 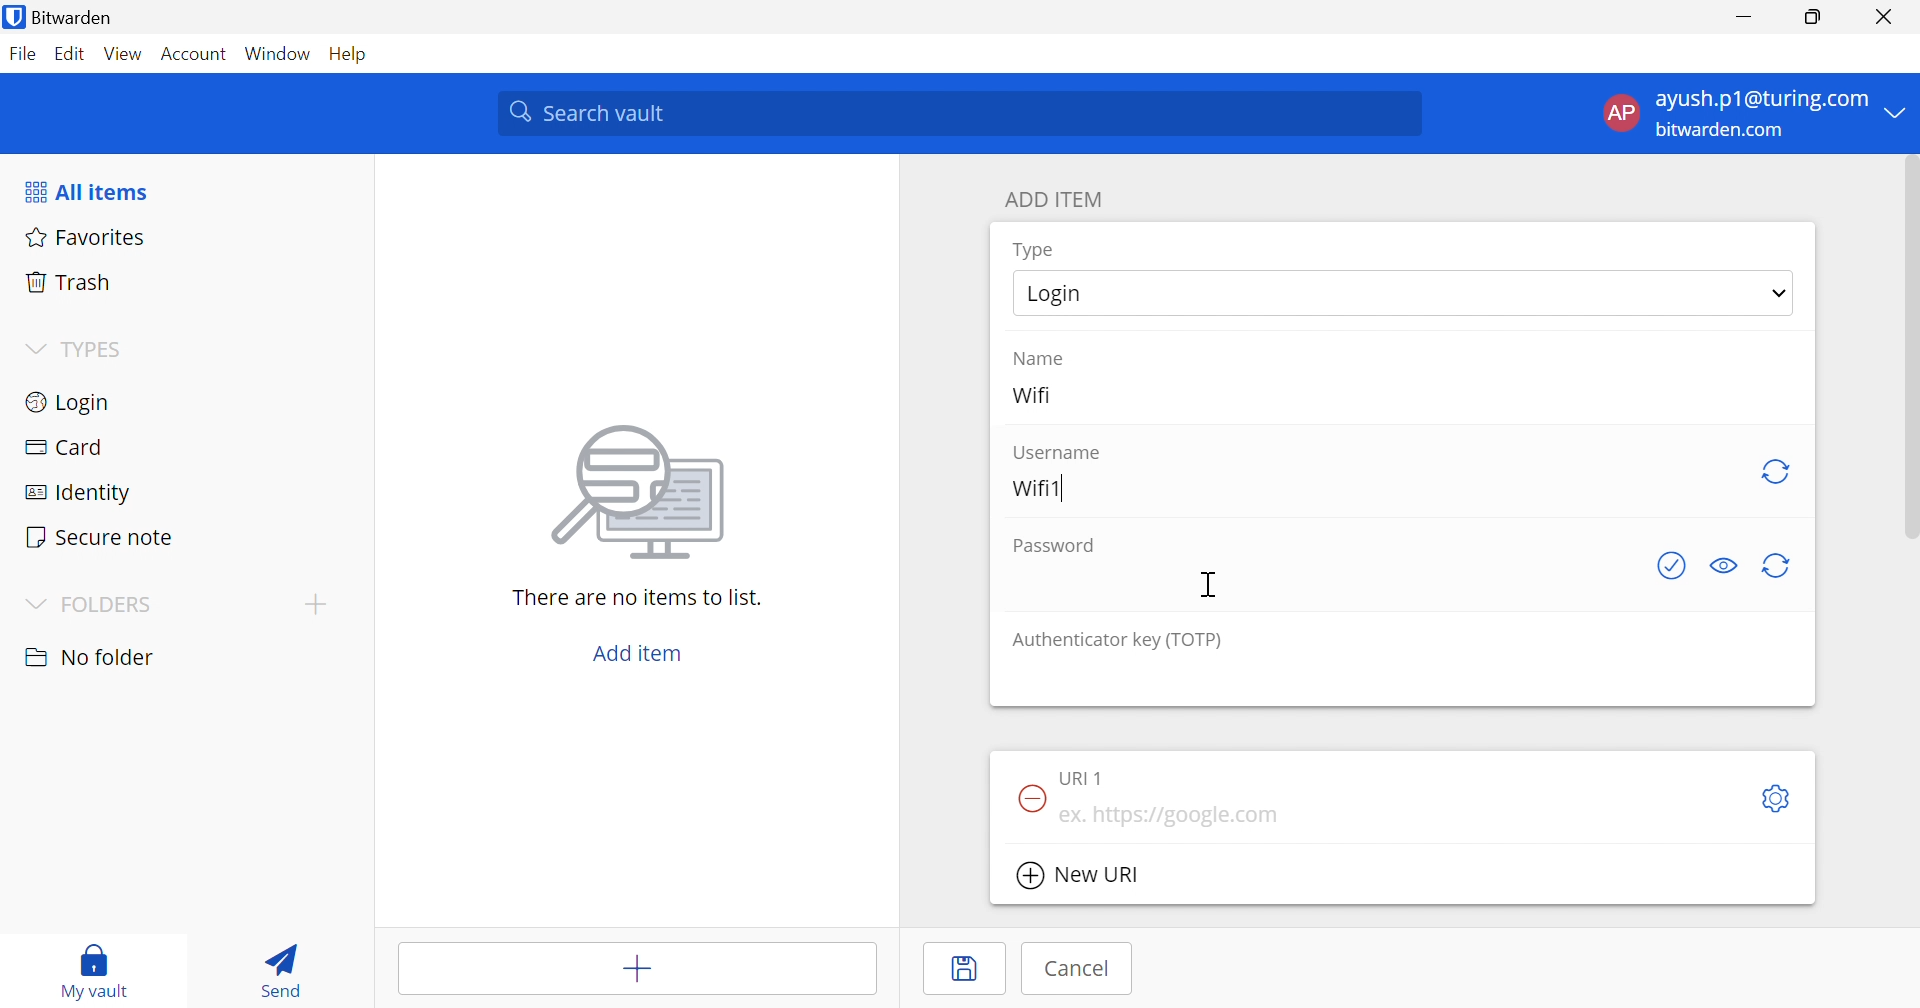 I want to click on Restore Down, so click(x=1814, y=17).